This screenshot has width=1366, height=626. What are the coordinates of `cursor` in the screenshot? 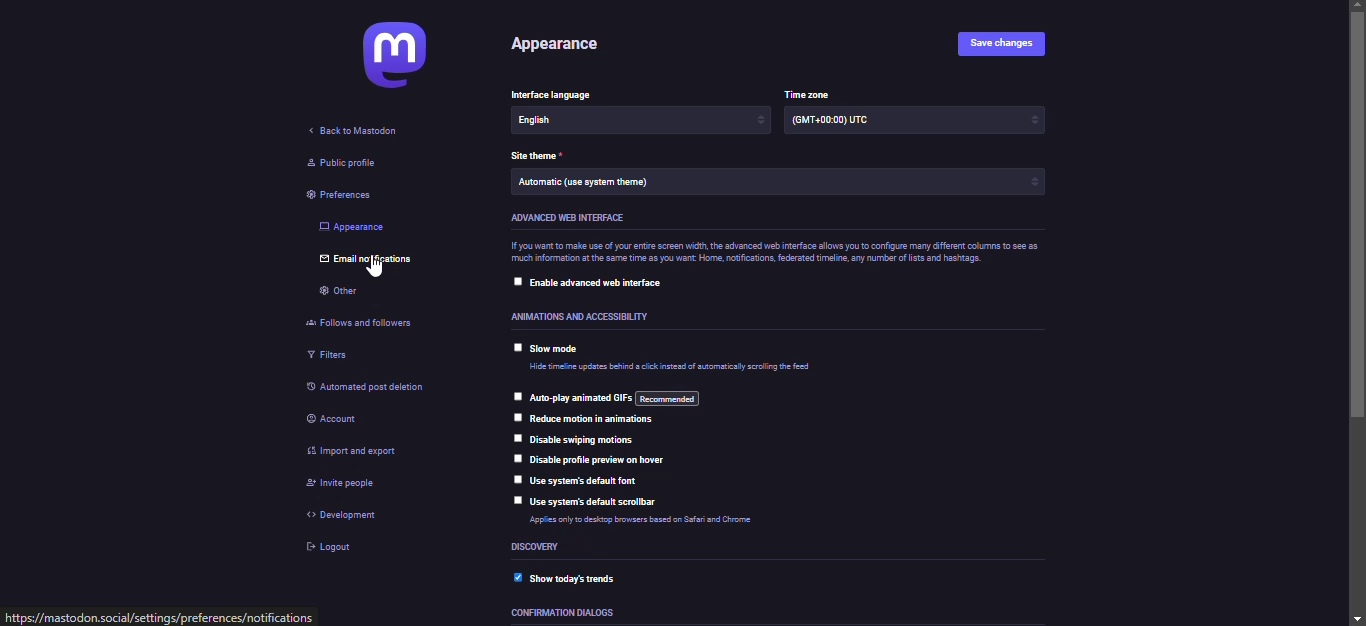 It's located at (376, 269).